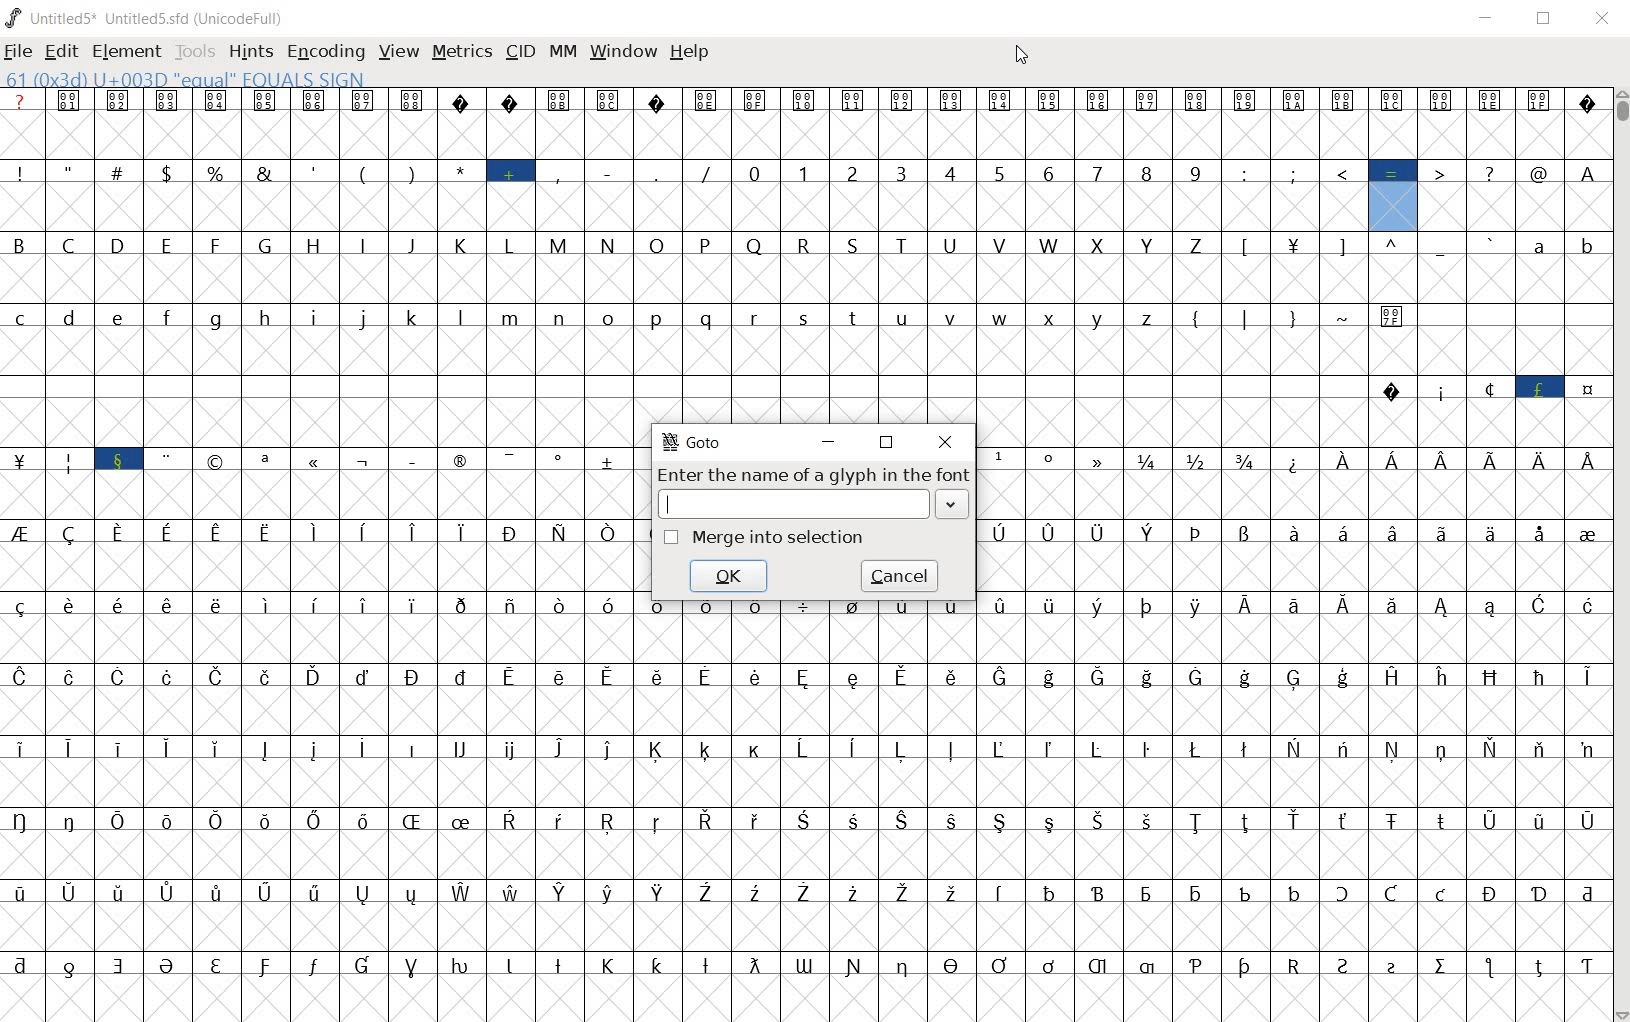  Describe the element at coordinates (1620, 554) in the screenshot. I see `scrollbar` at that location.